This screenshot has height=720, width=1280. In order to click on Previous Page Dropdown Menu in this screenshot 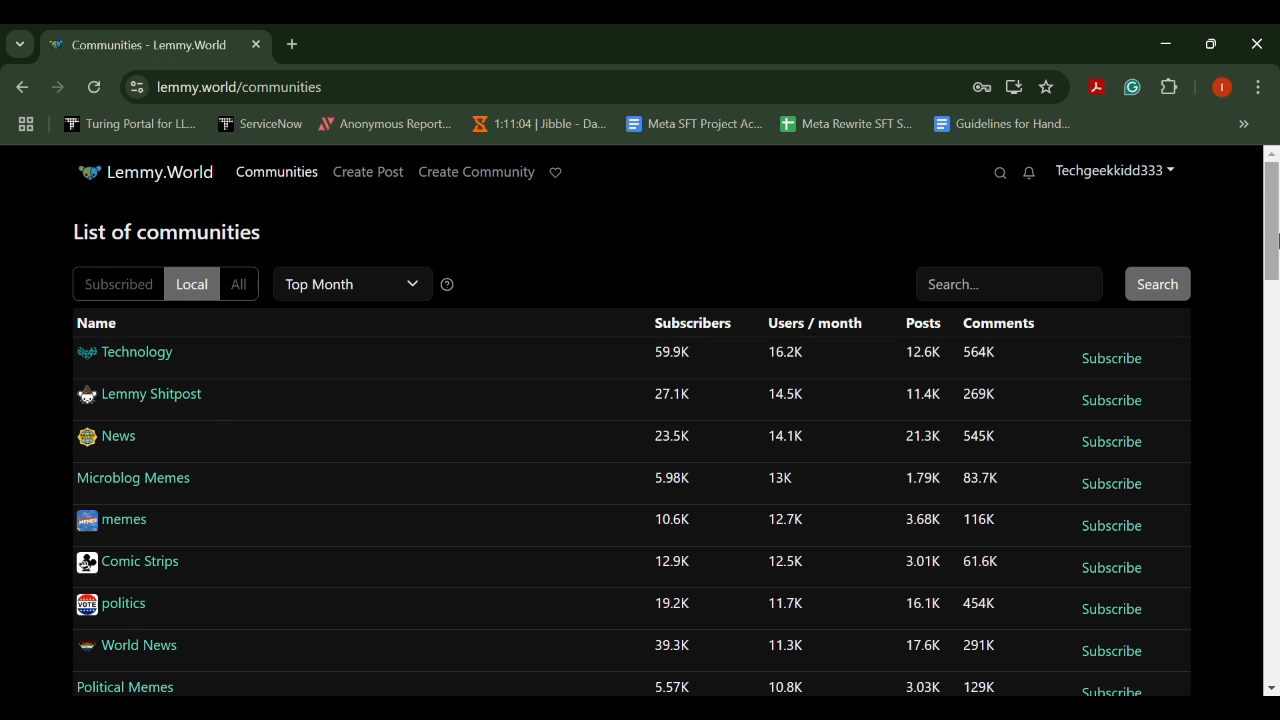, I will do `click(20, 45)`.